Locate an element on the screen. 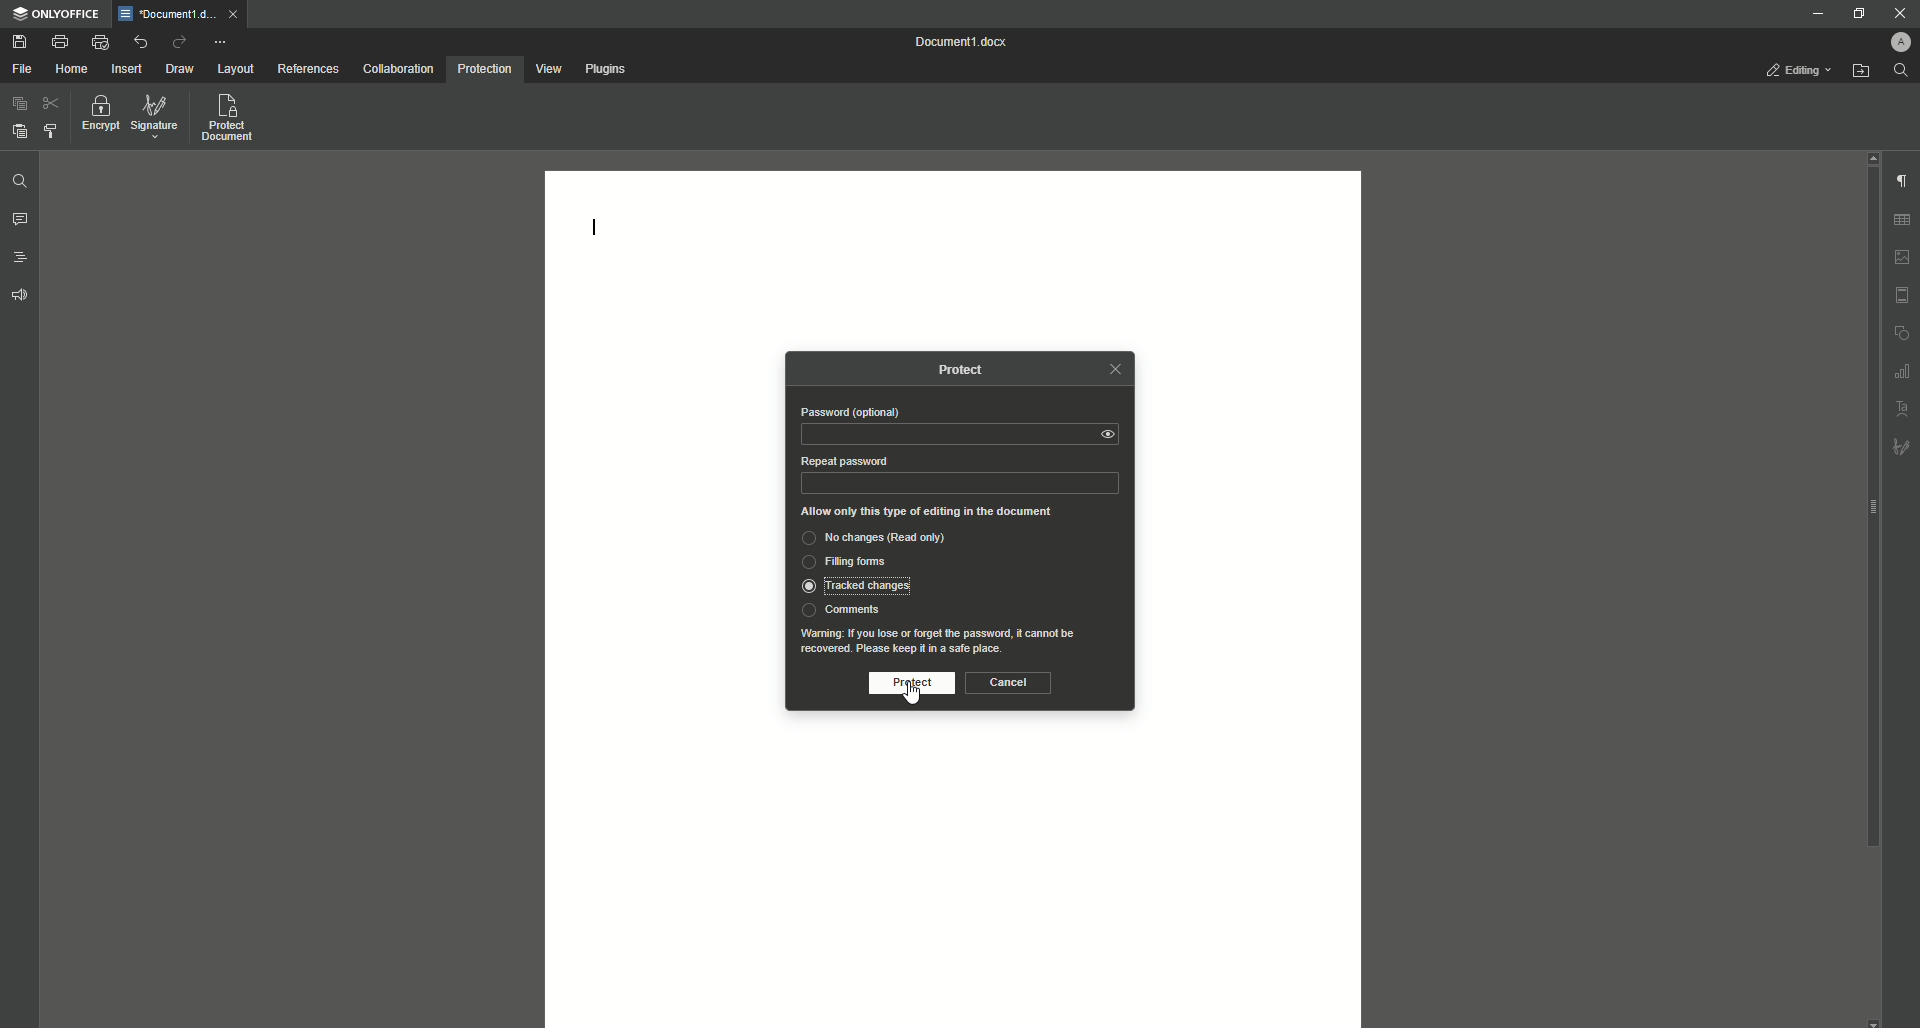 This screenshot has height=1028, width=1920. Paragraph Settings is located at coordinates (1902, 182).